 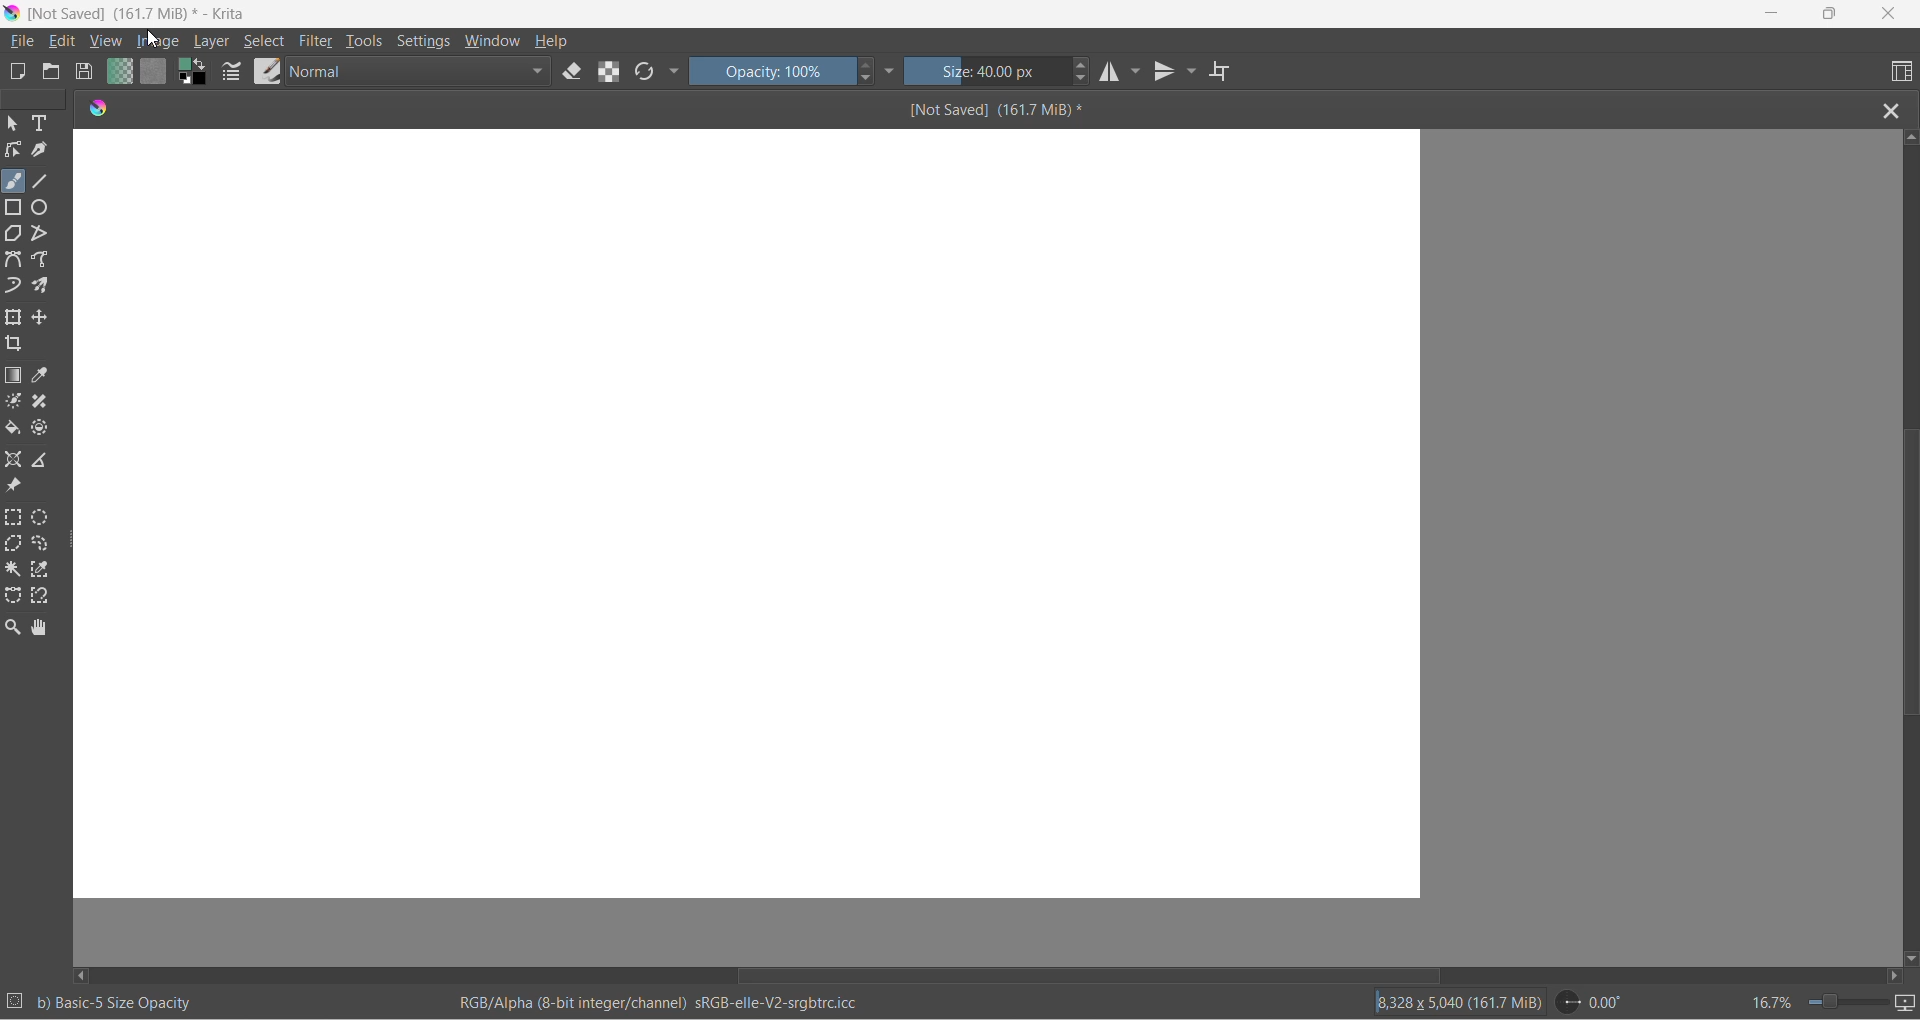 What do you see at coordinates (15, 519) in the screenshot?
I see `rectangular selection tool` at bounding box center [15, 519].